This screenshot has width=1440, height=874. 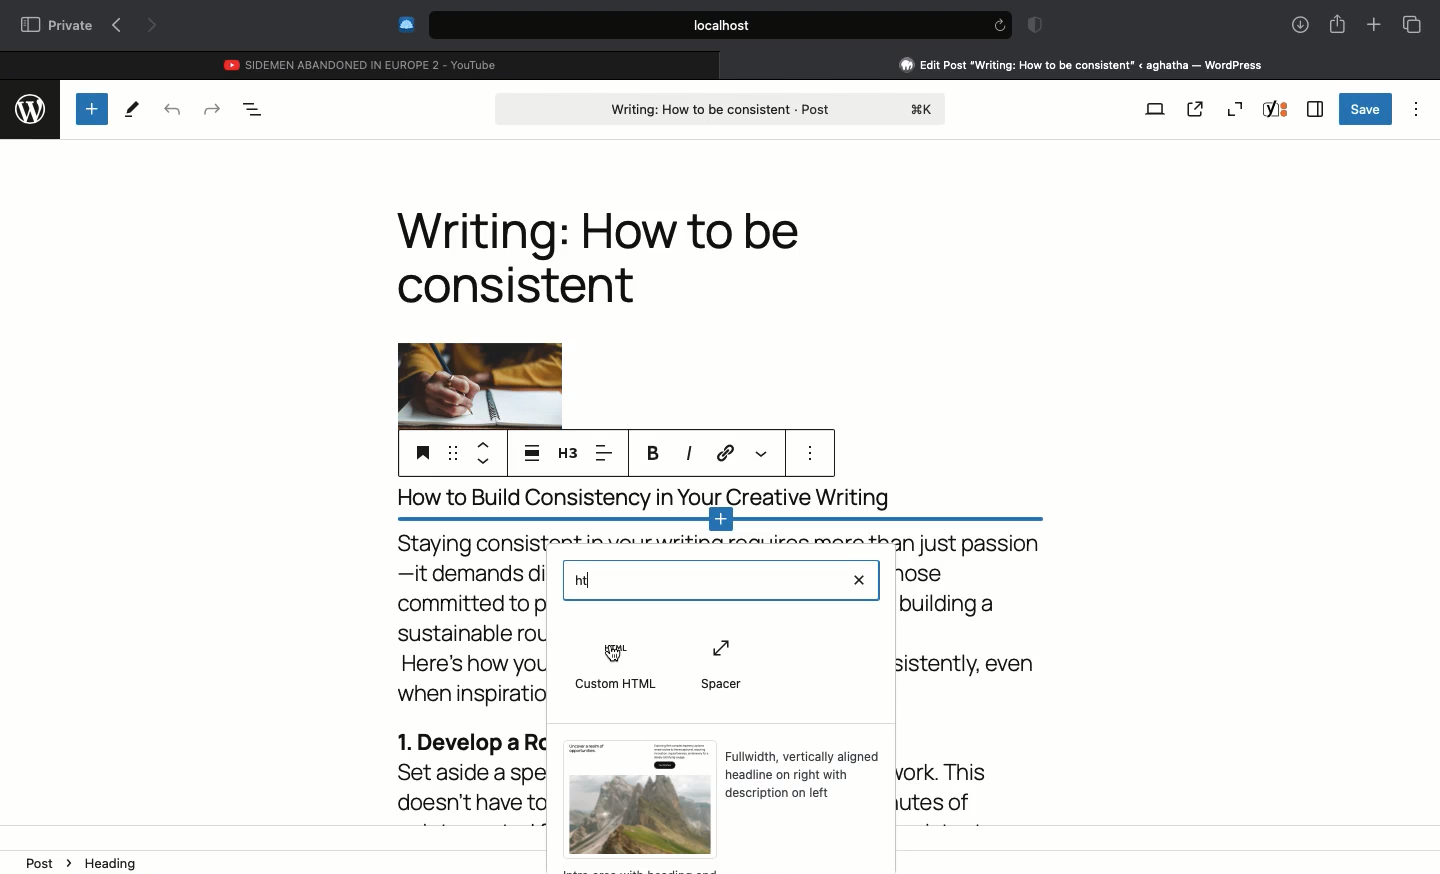 I want to click on Template, so click(x=724, y=793).